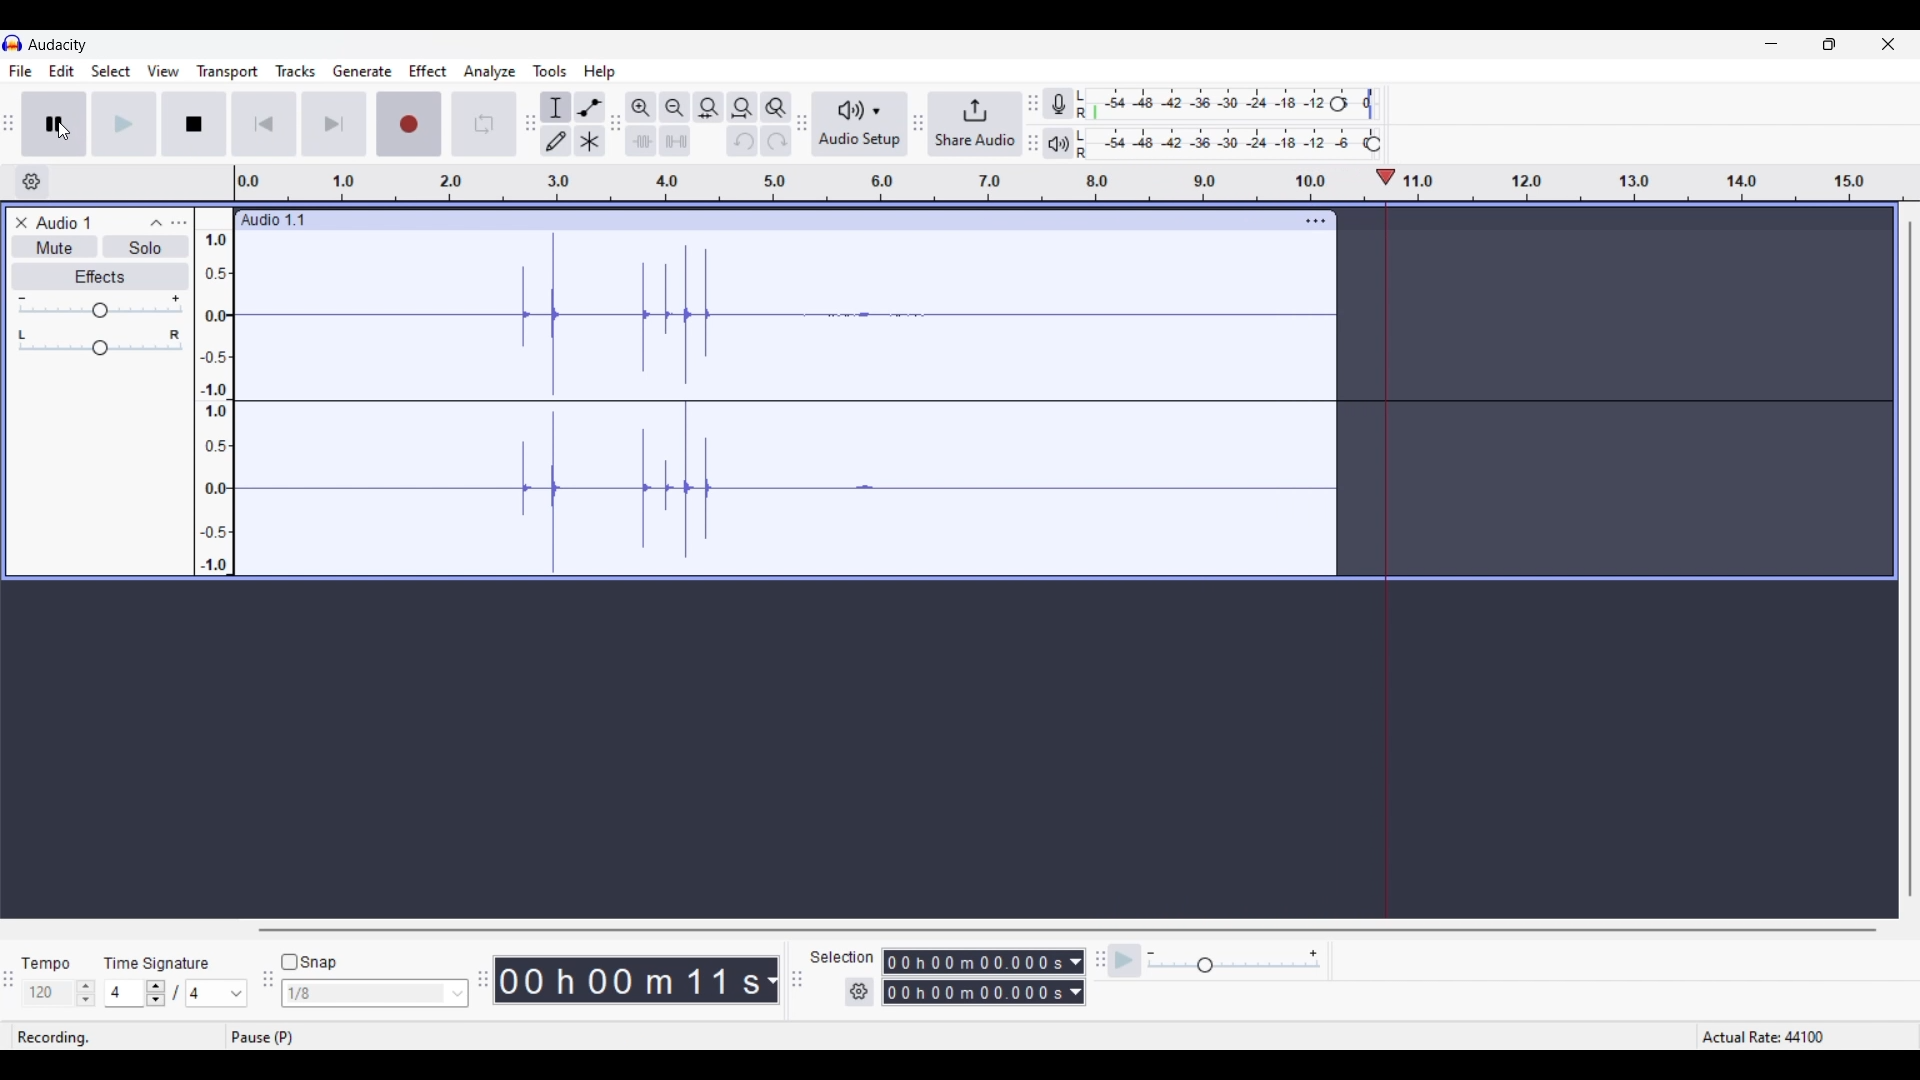 The width and height of the screenshot is (1920, 1080). Describe the element at coordinates (1316, 221) in the screenshot. I see `Track settings` at that location.